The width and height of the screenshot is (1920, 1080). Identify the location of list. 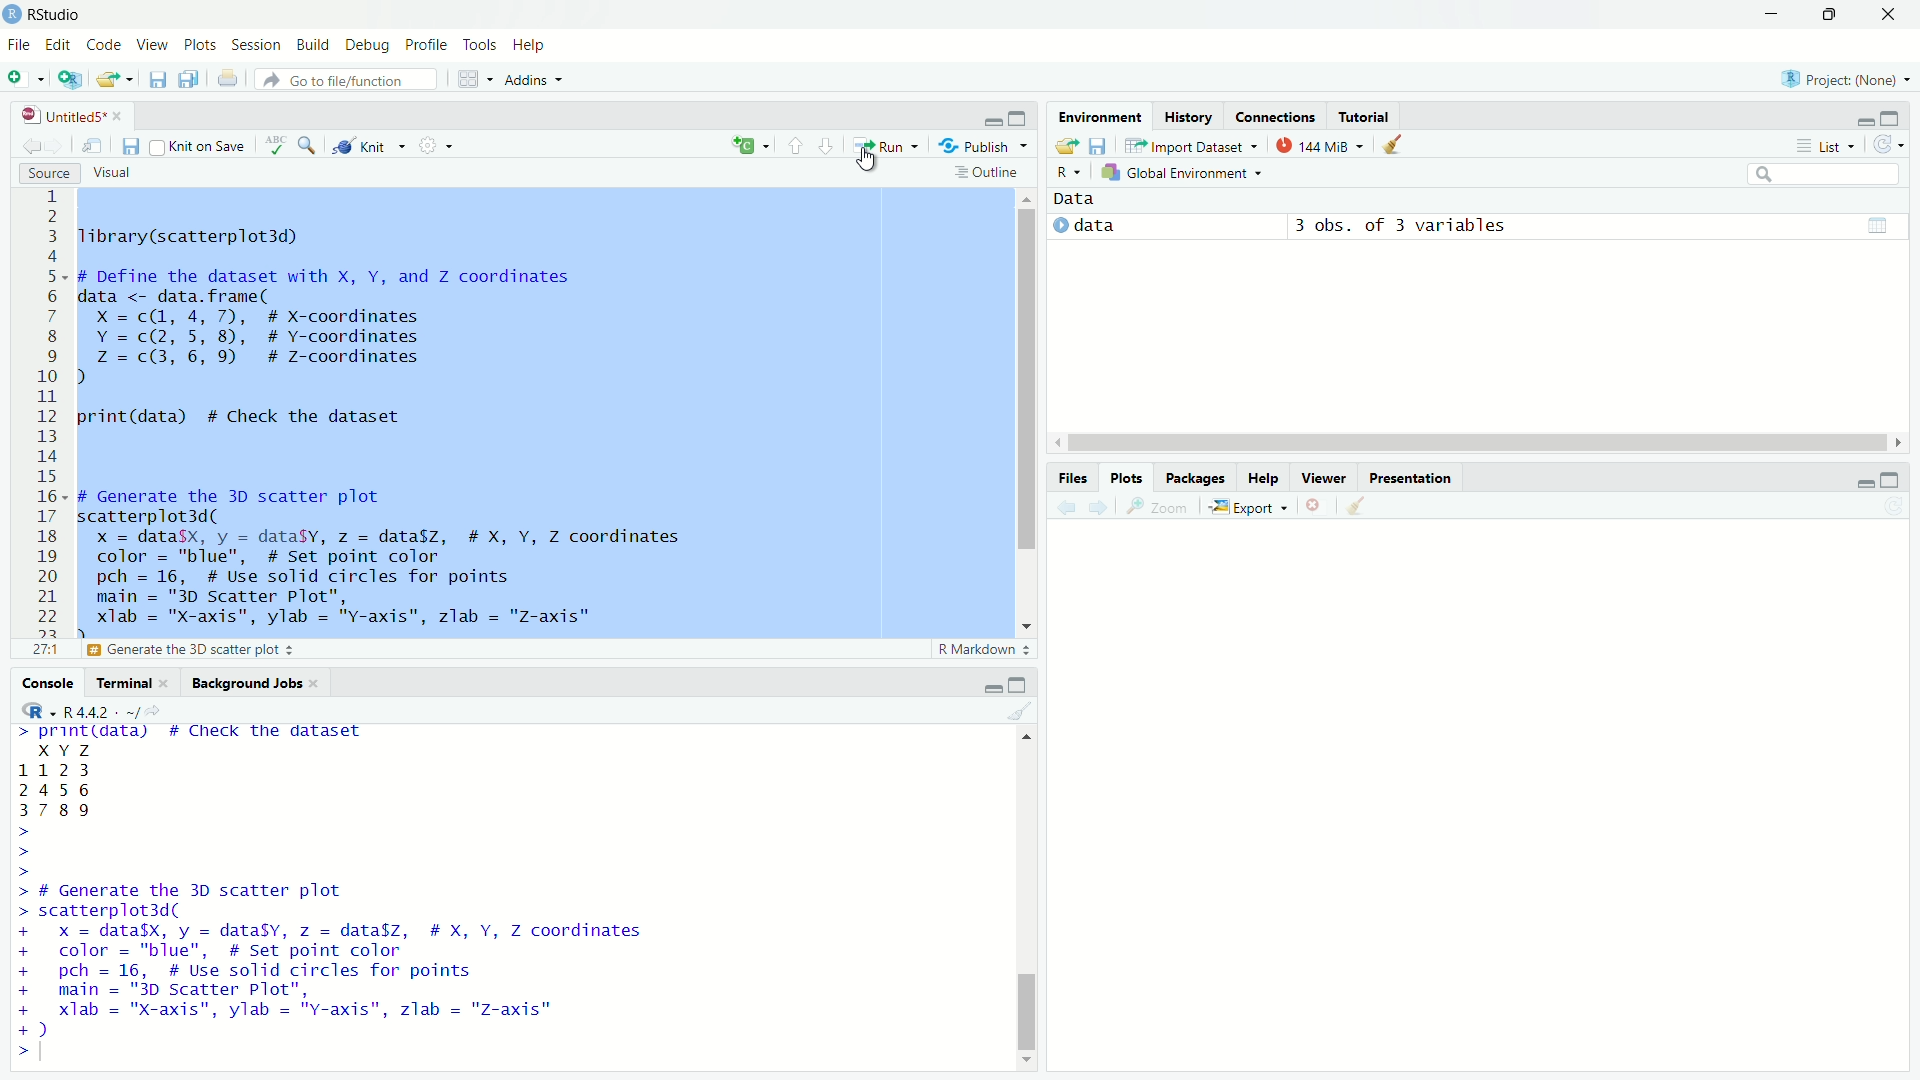
(1826, 147).